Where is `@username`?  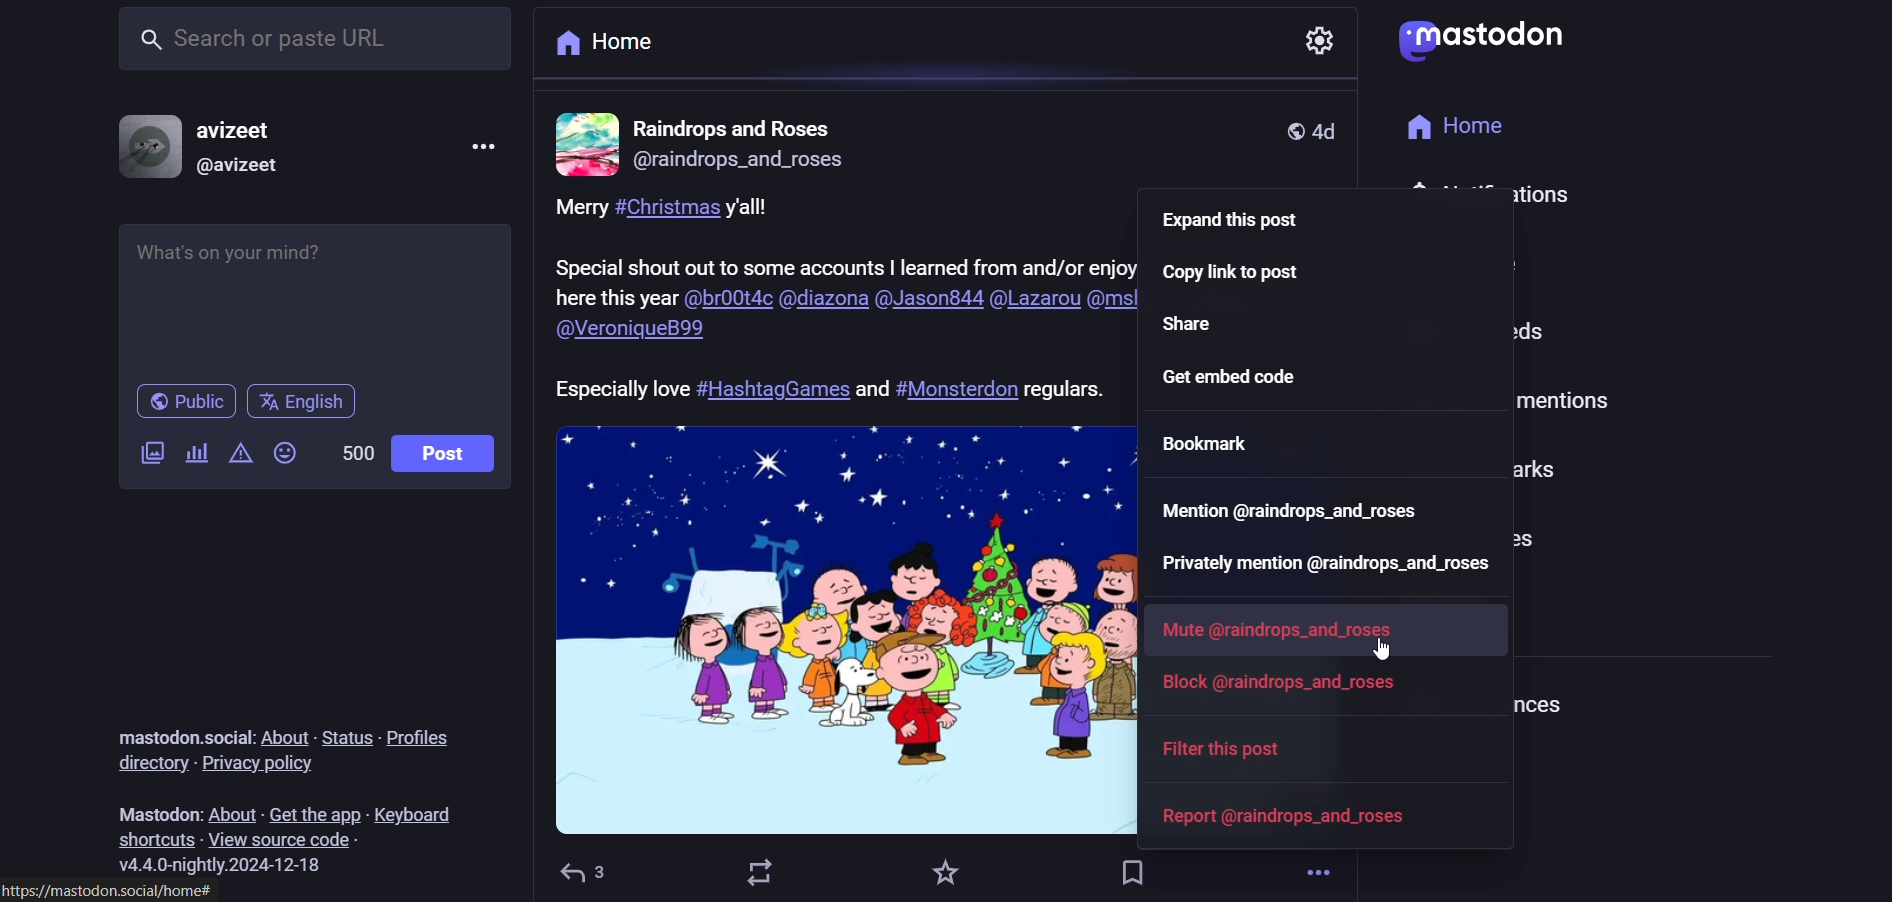
@username is located at coordinates (735, 167).